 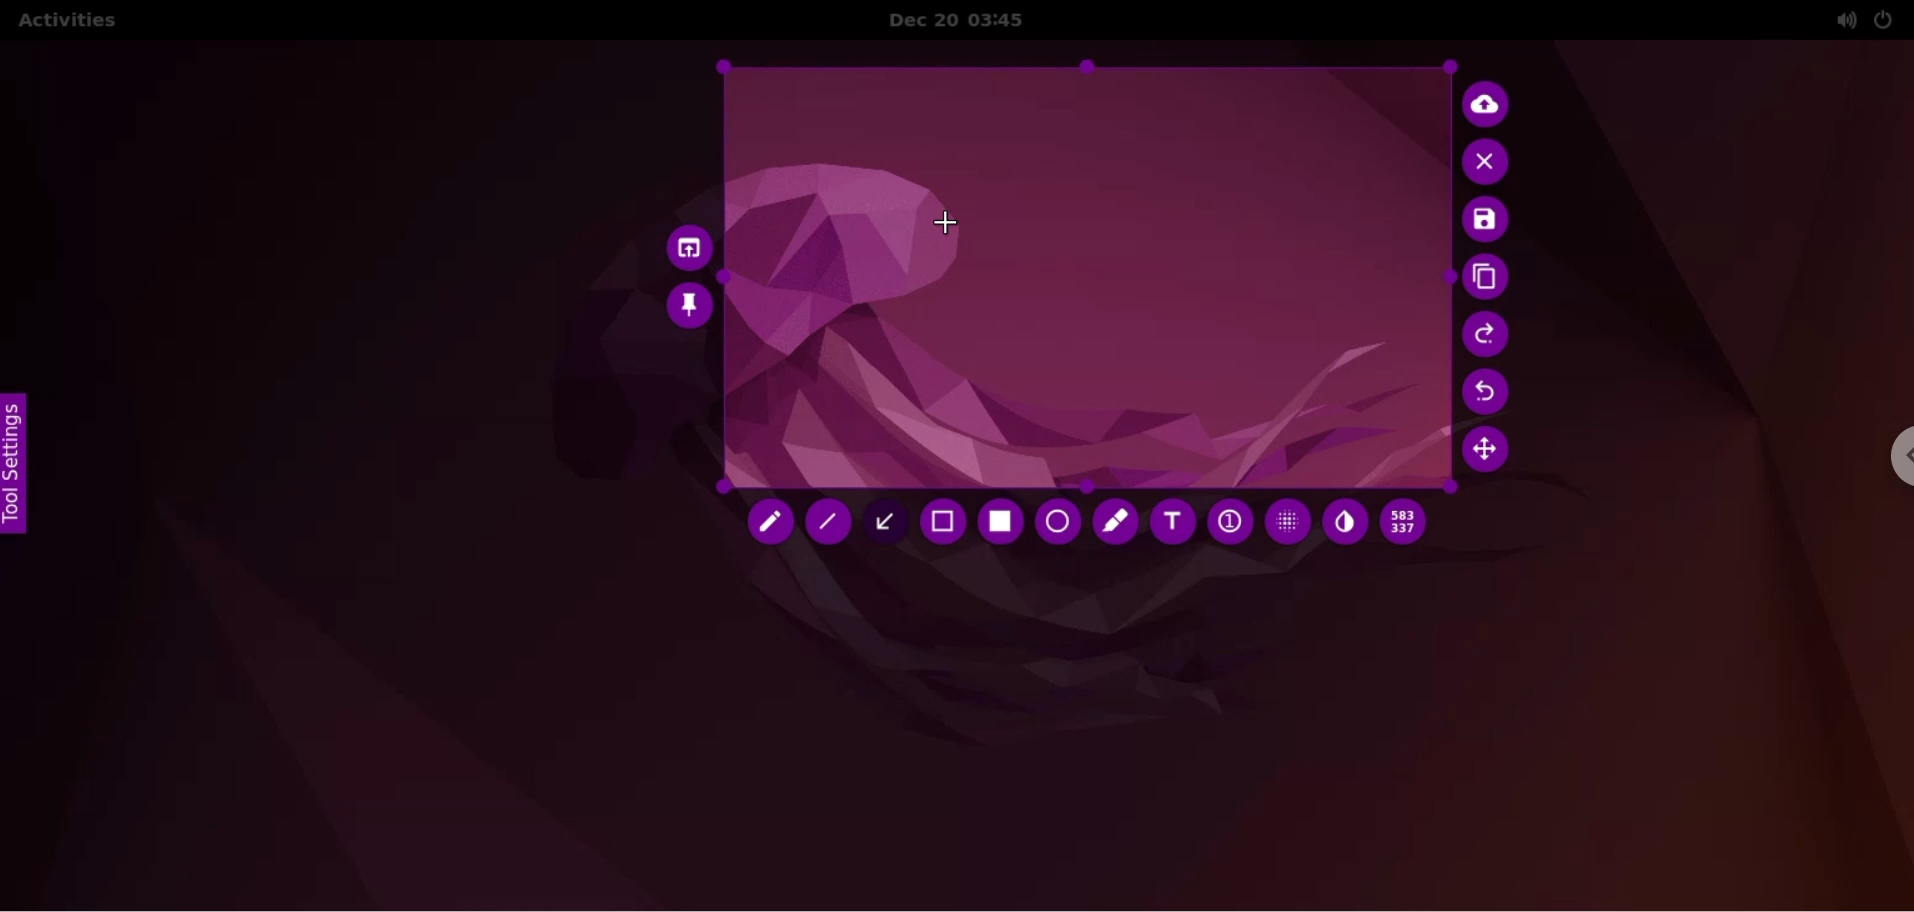 What do you see at coordinates (947, 223) in the screenshot?
I see `cursor` at bounding box center [947, 223].